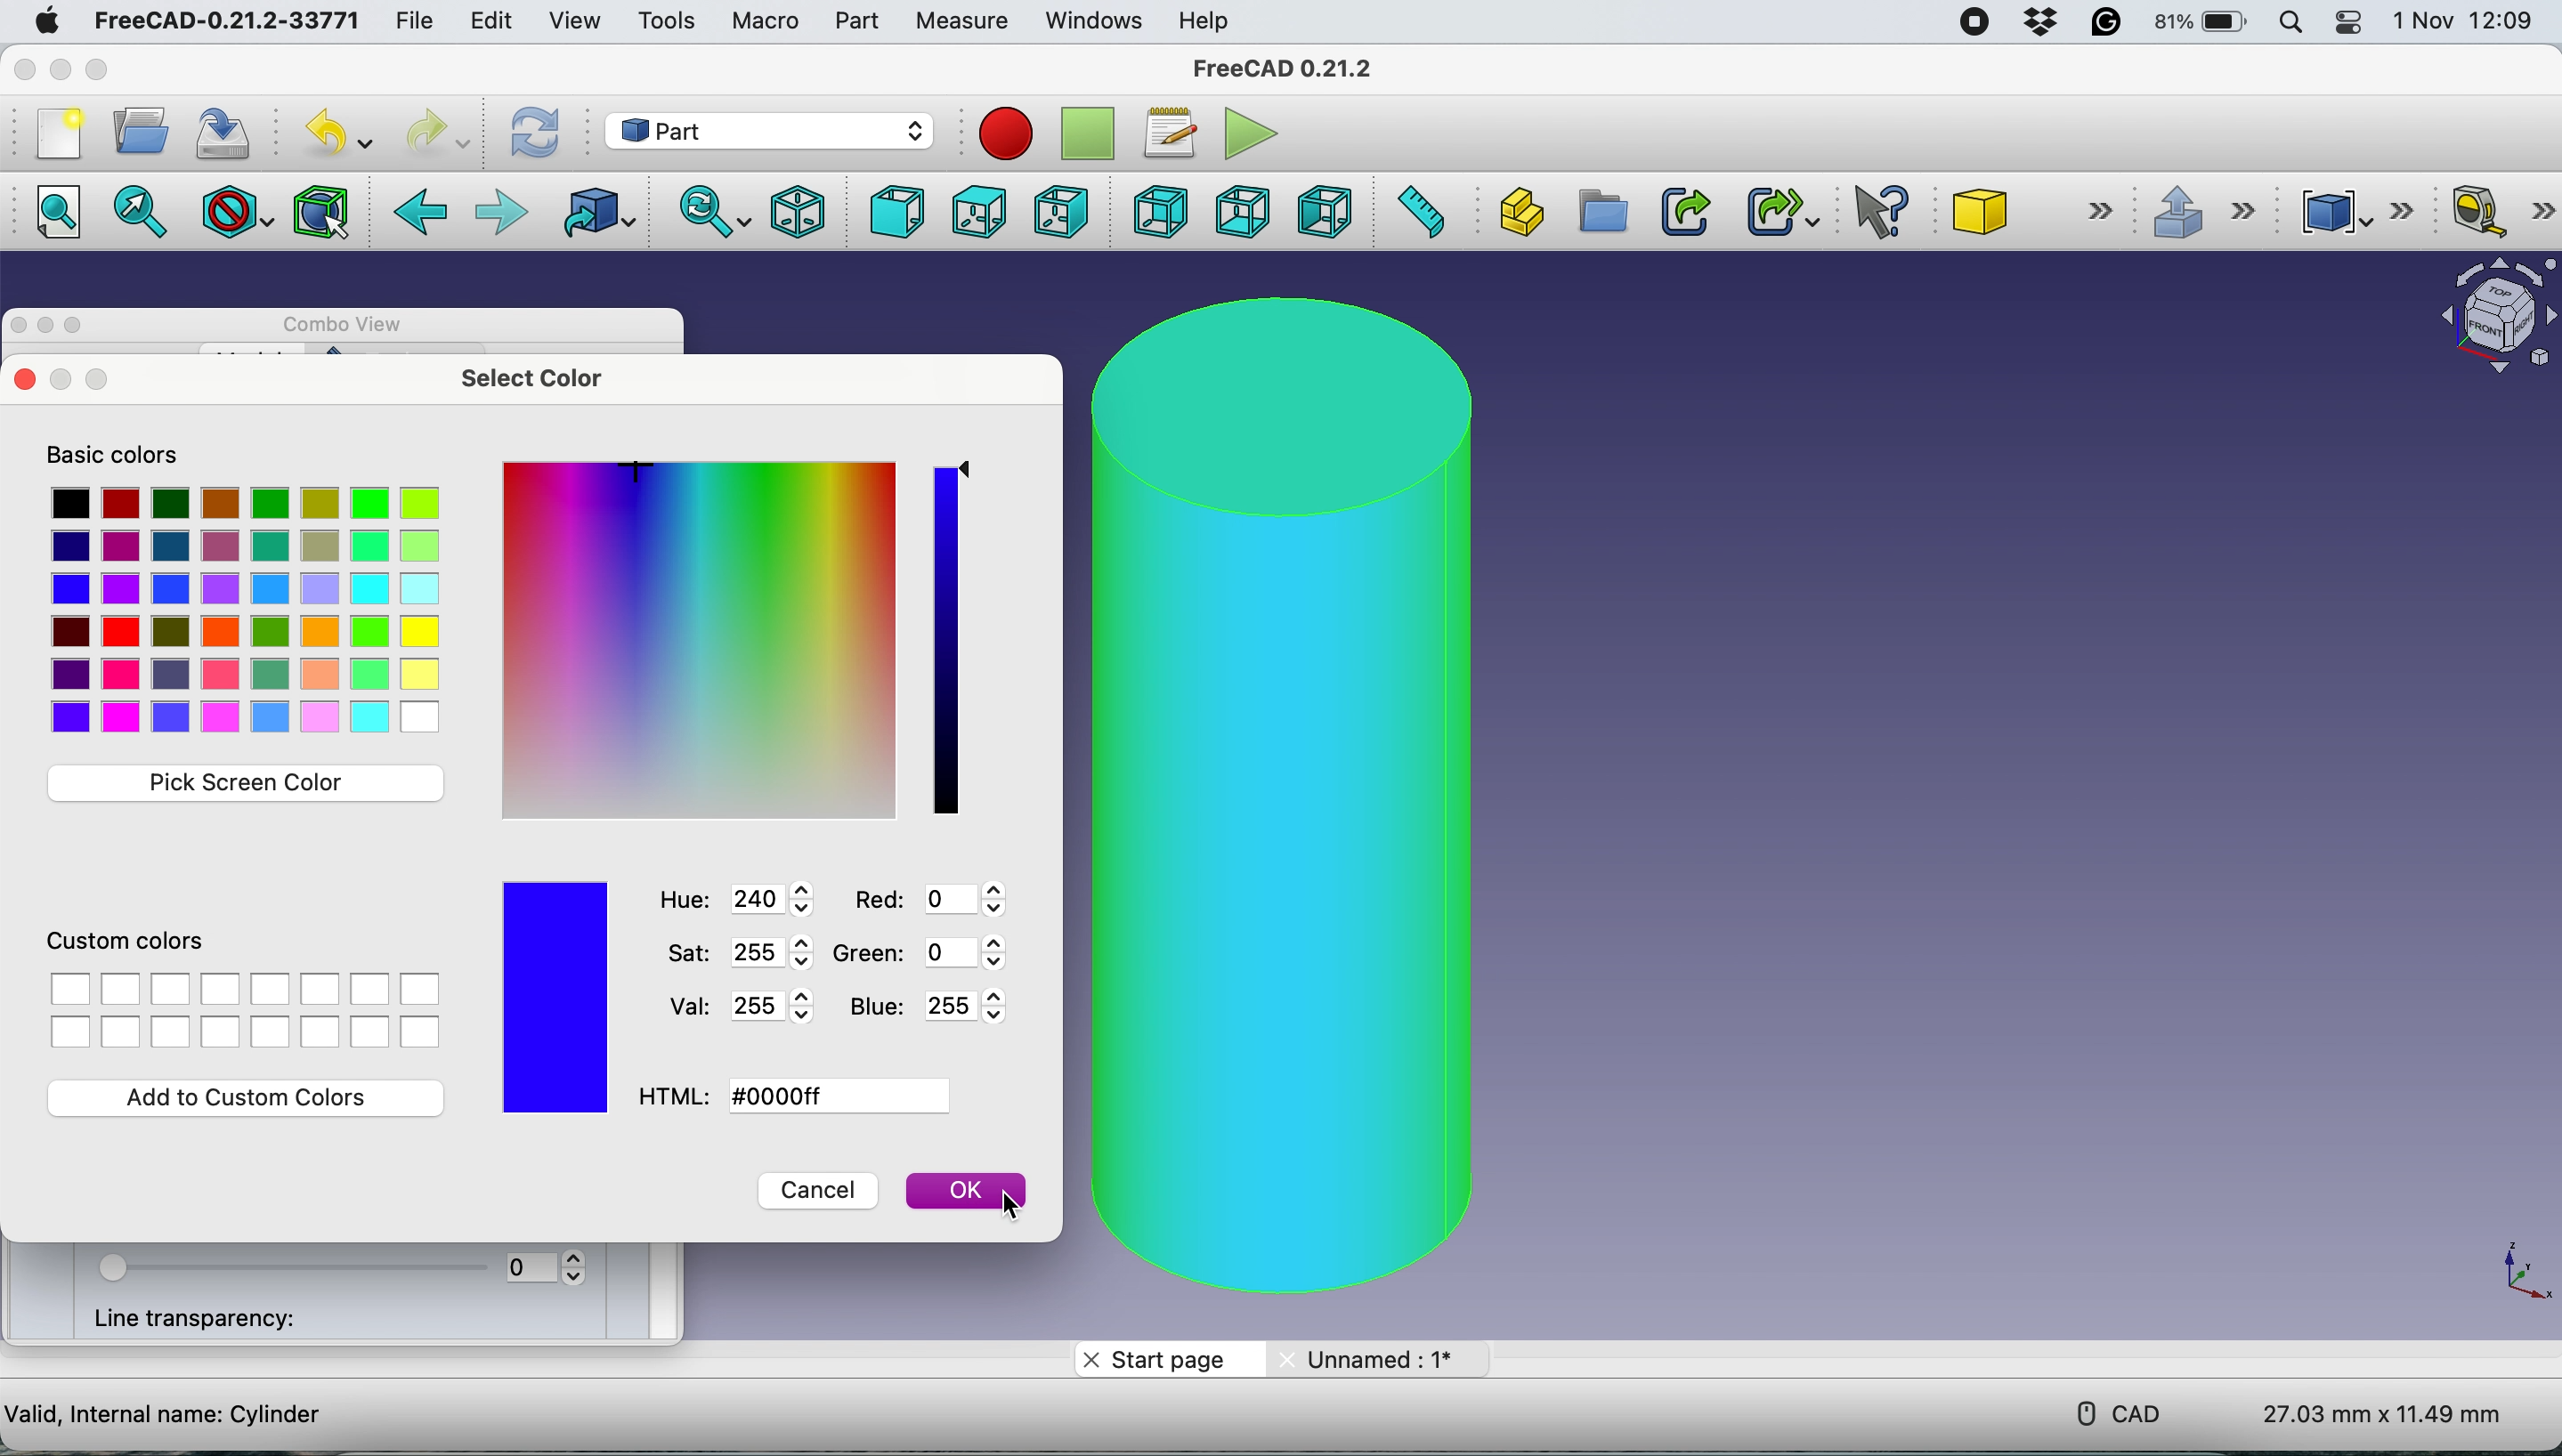  What do you see at coordinates (53, 218) in the screenshot?
I see `fit all` at bounding box center [53, 218].